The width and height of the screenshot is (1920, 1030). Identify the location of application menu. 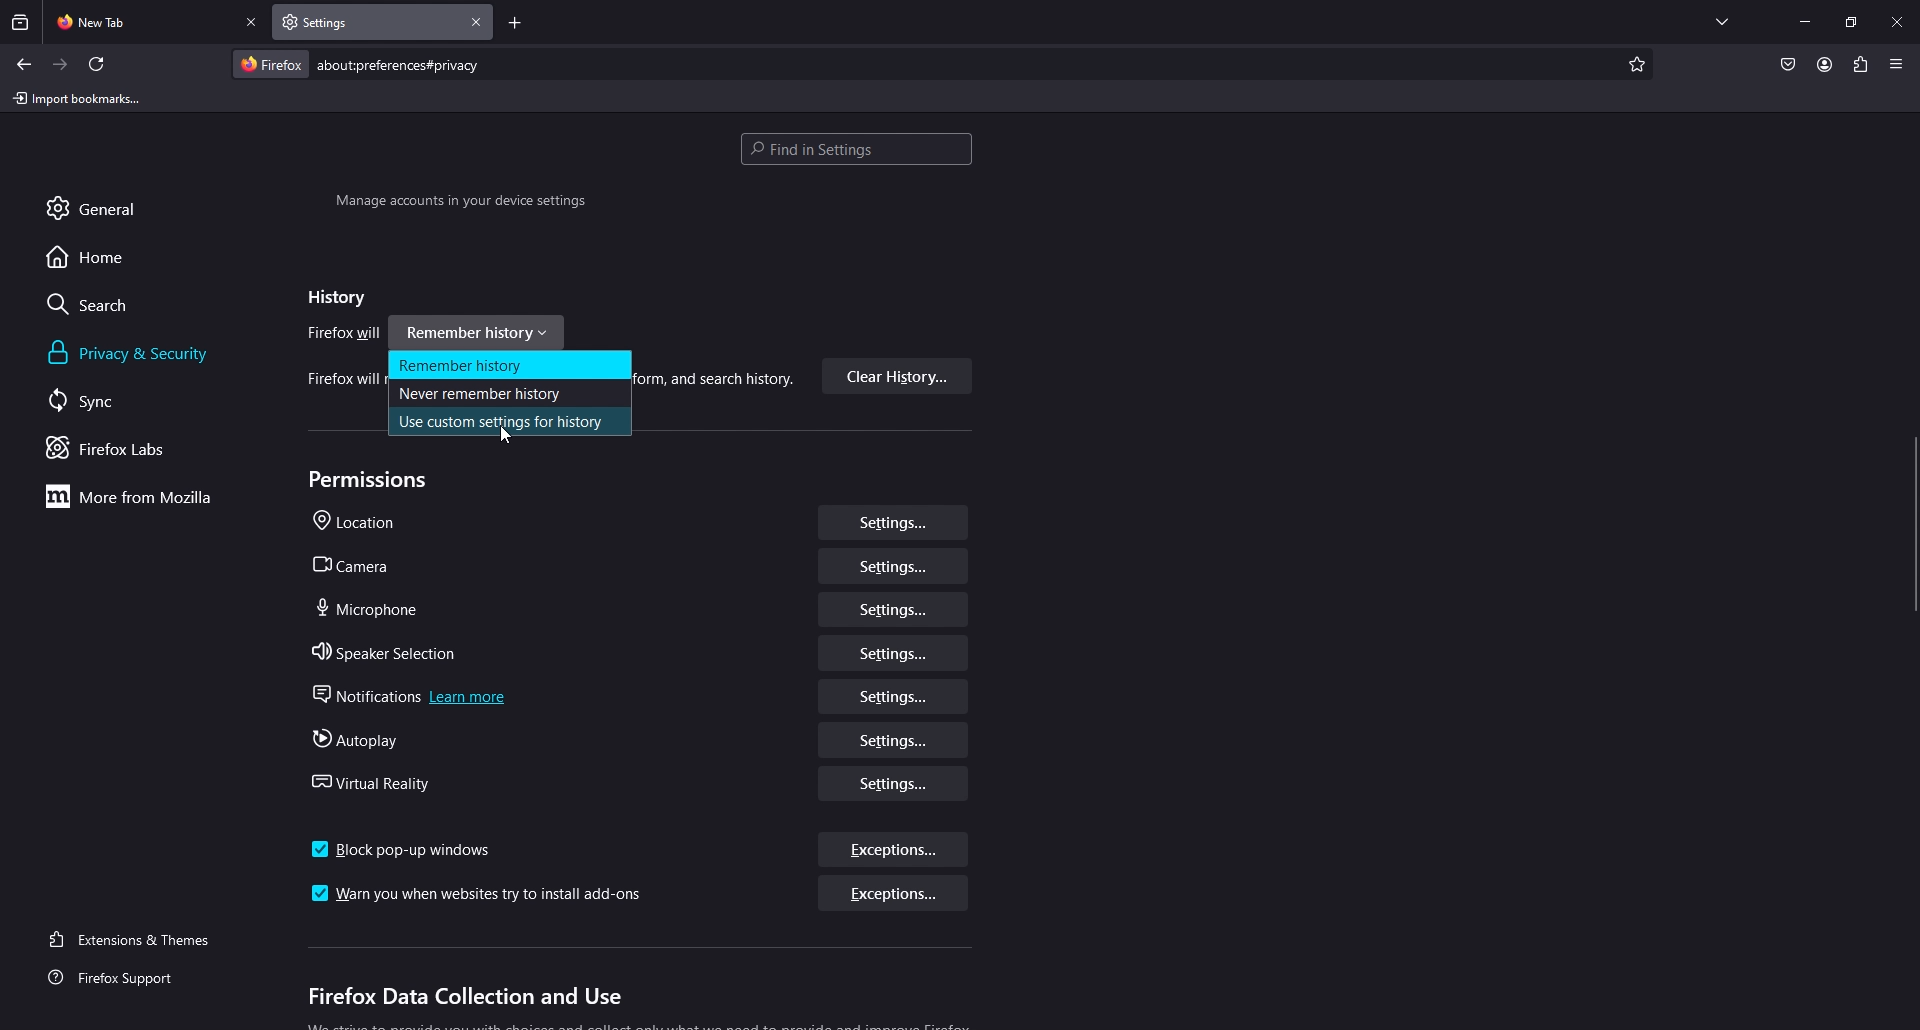
(1895, 63).